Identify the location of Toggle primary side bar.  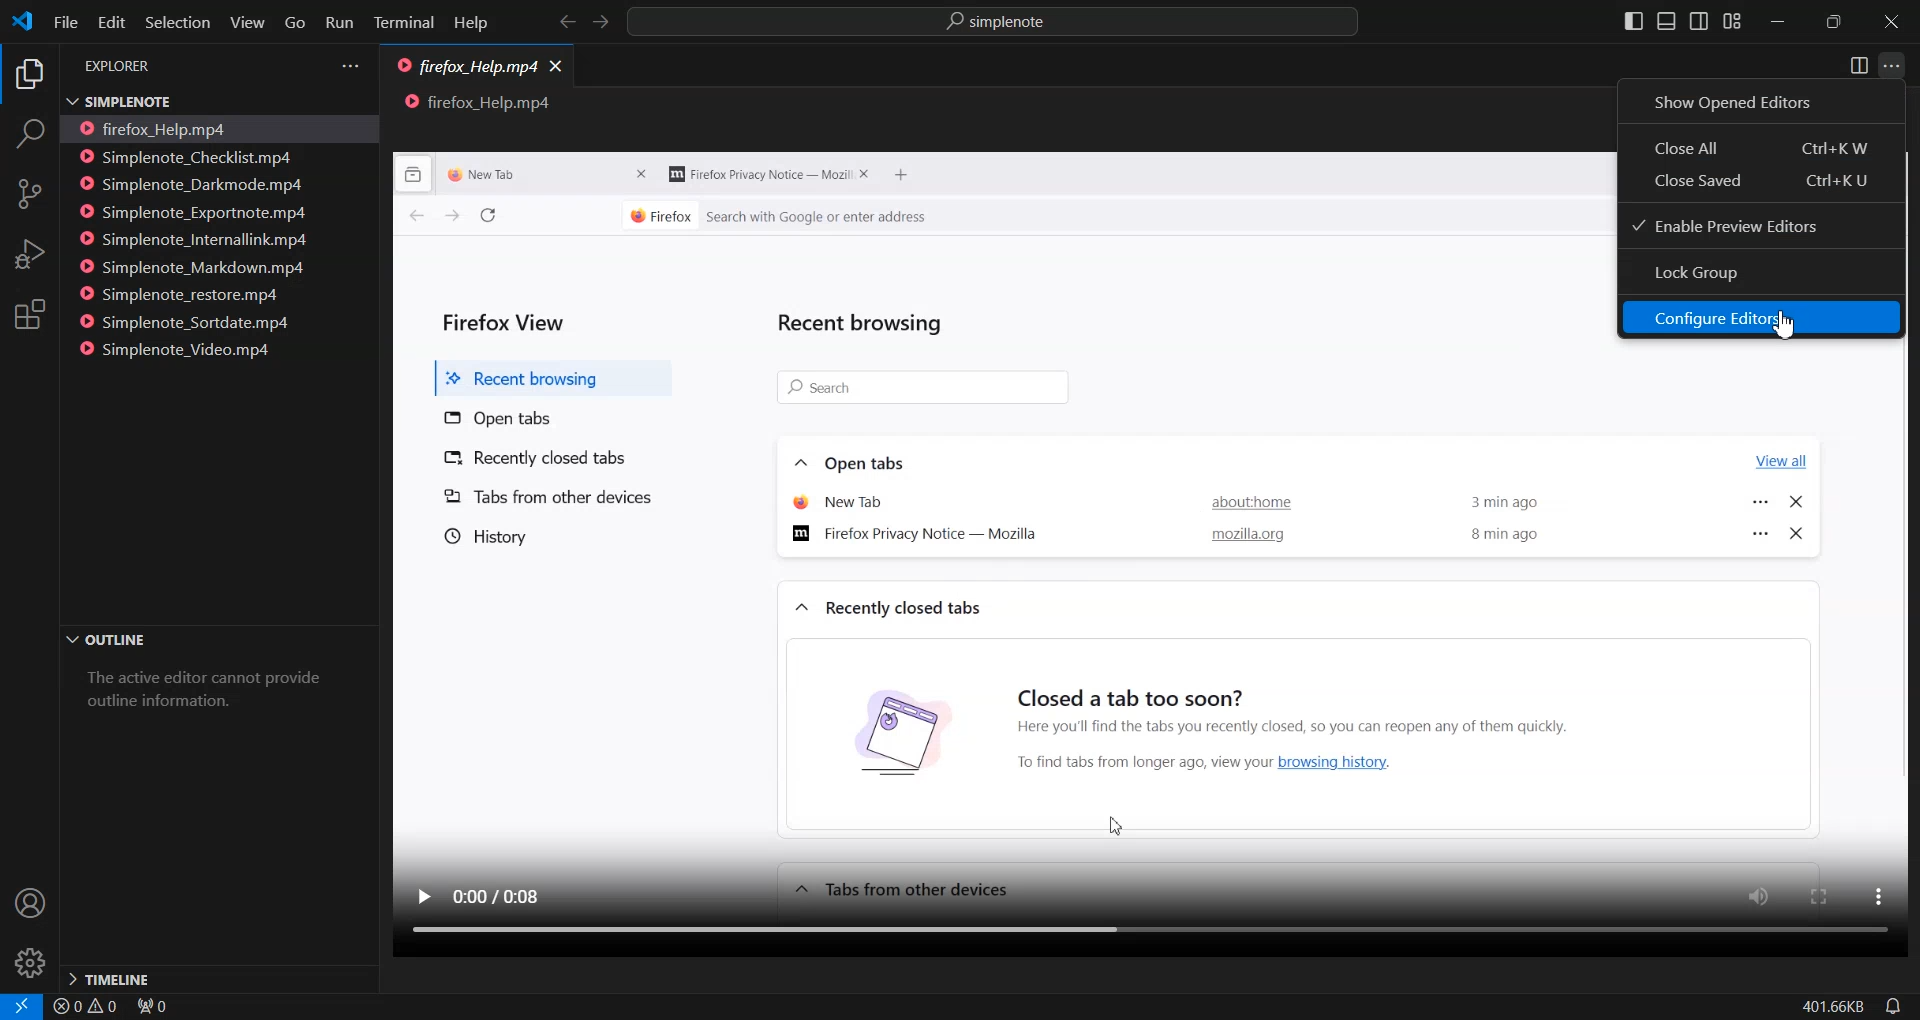
(1635, 21).